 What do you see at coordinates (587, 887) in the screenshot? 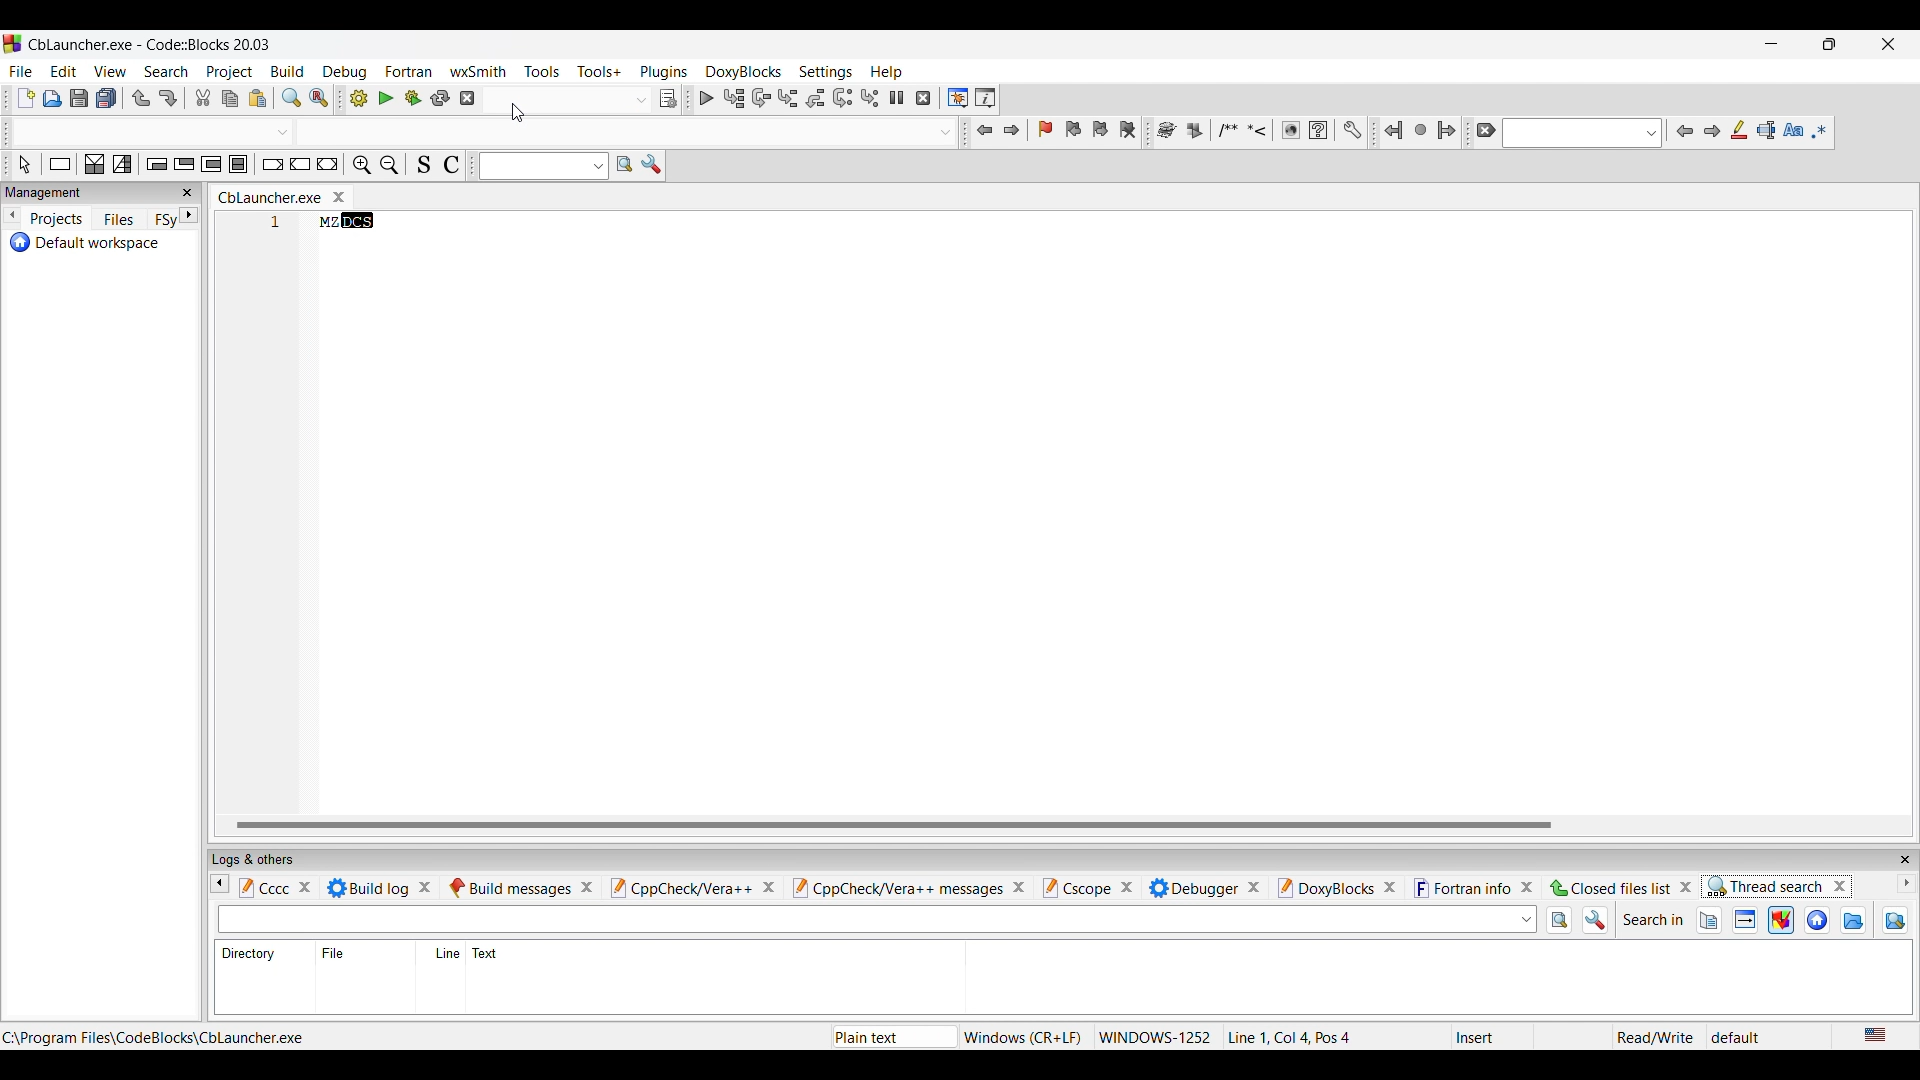
I see `Close tab` at bounding box center [587, 887].